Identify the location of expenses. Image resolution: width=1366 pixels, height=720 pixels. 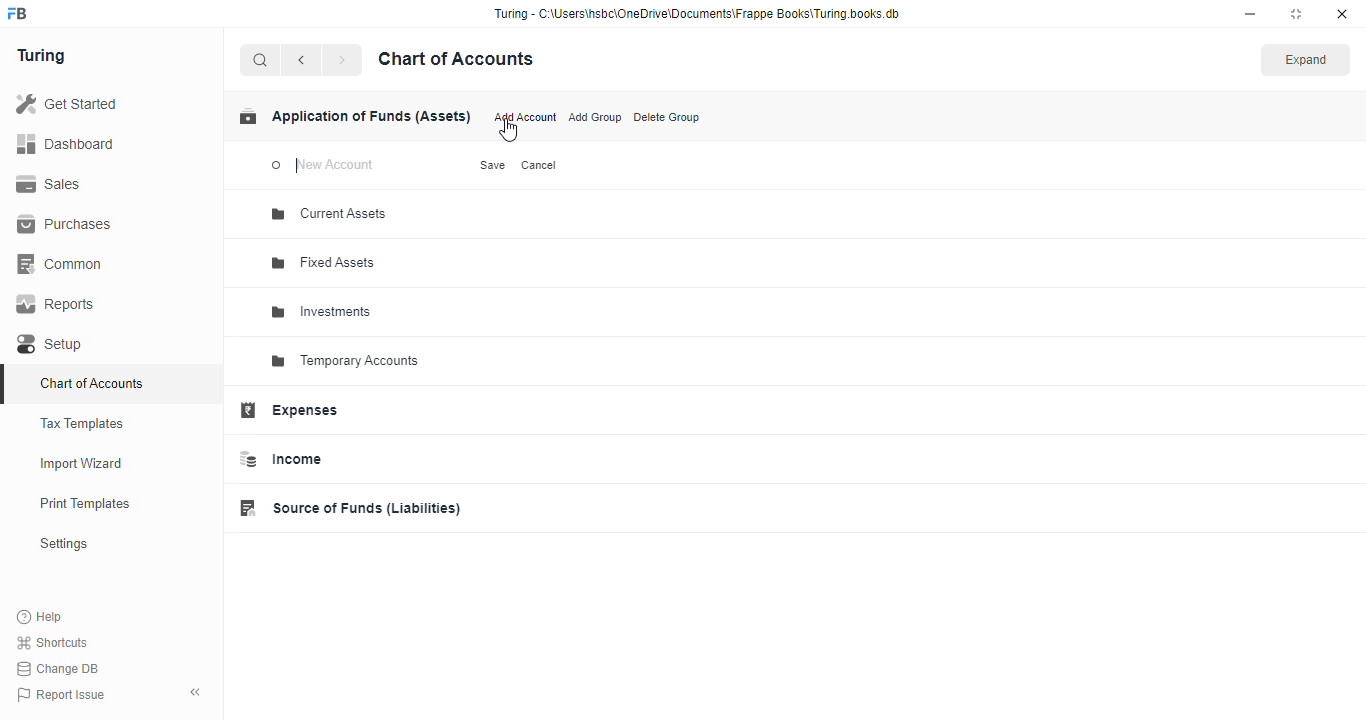
(288, 410).